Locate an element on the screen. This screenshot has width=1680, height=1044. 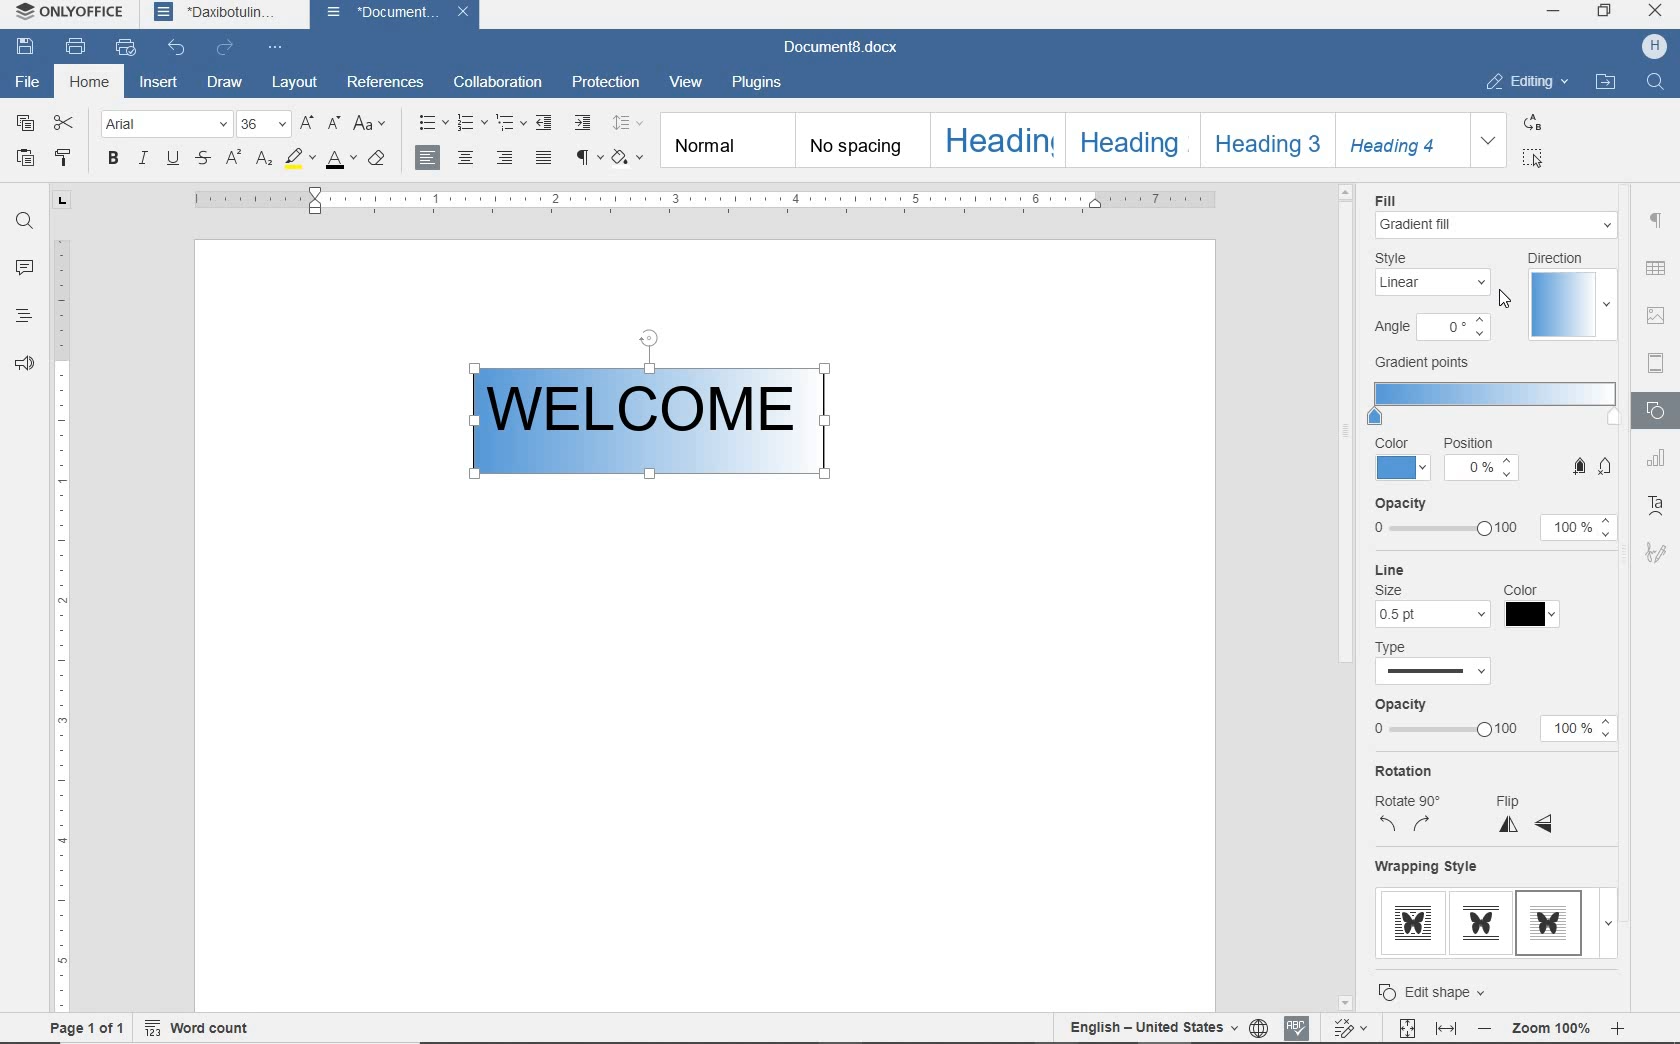
HEADING is located at coordinates (1002, 138).